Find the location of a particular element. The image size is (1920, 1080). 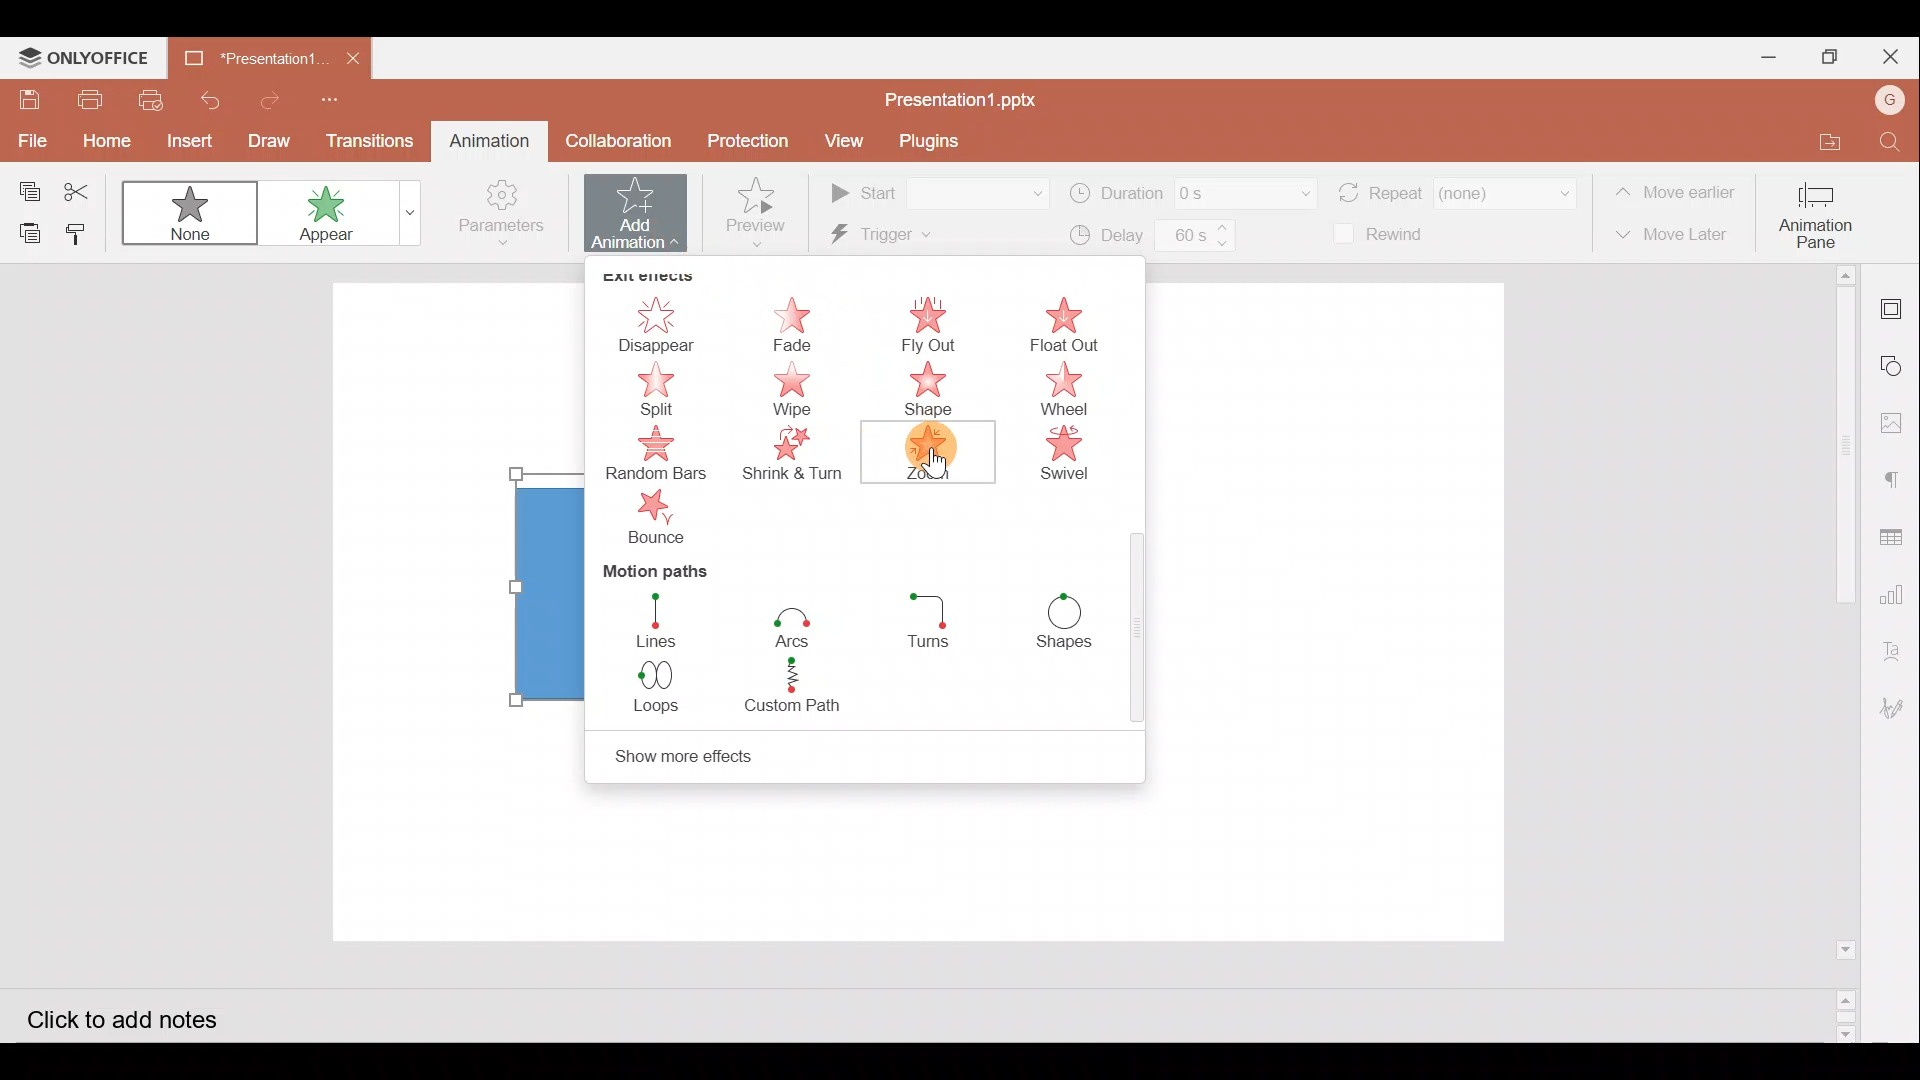

Repeat is located at coordinates (1454, 185).